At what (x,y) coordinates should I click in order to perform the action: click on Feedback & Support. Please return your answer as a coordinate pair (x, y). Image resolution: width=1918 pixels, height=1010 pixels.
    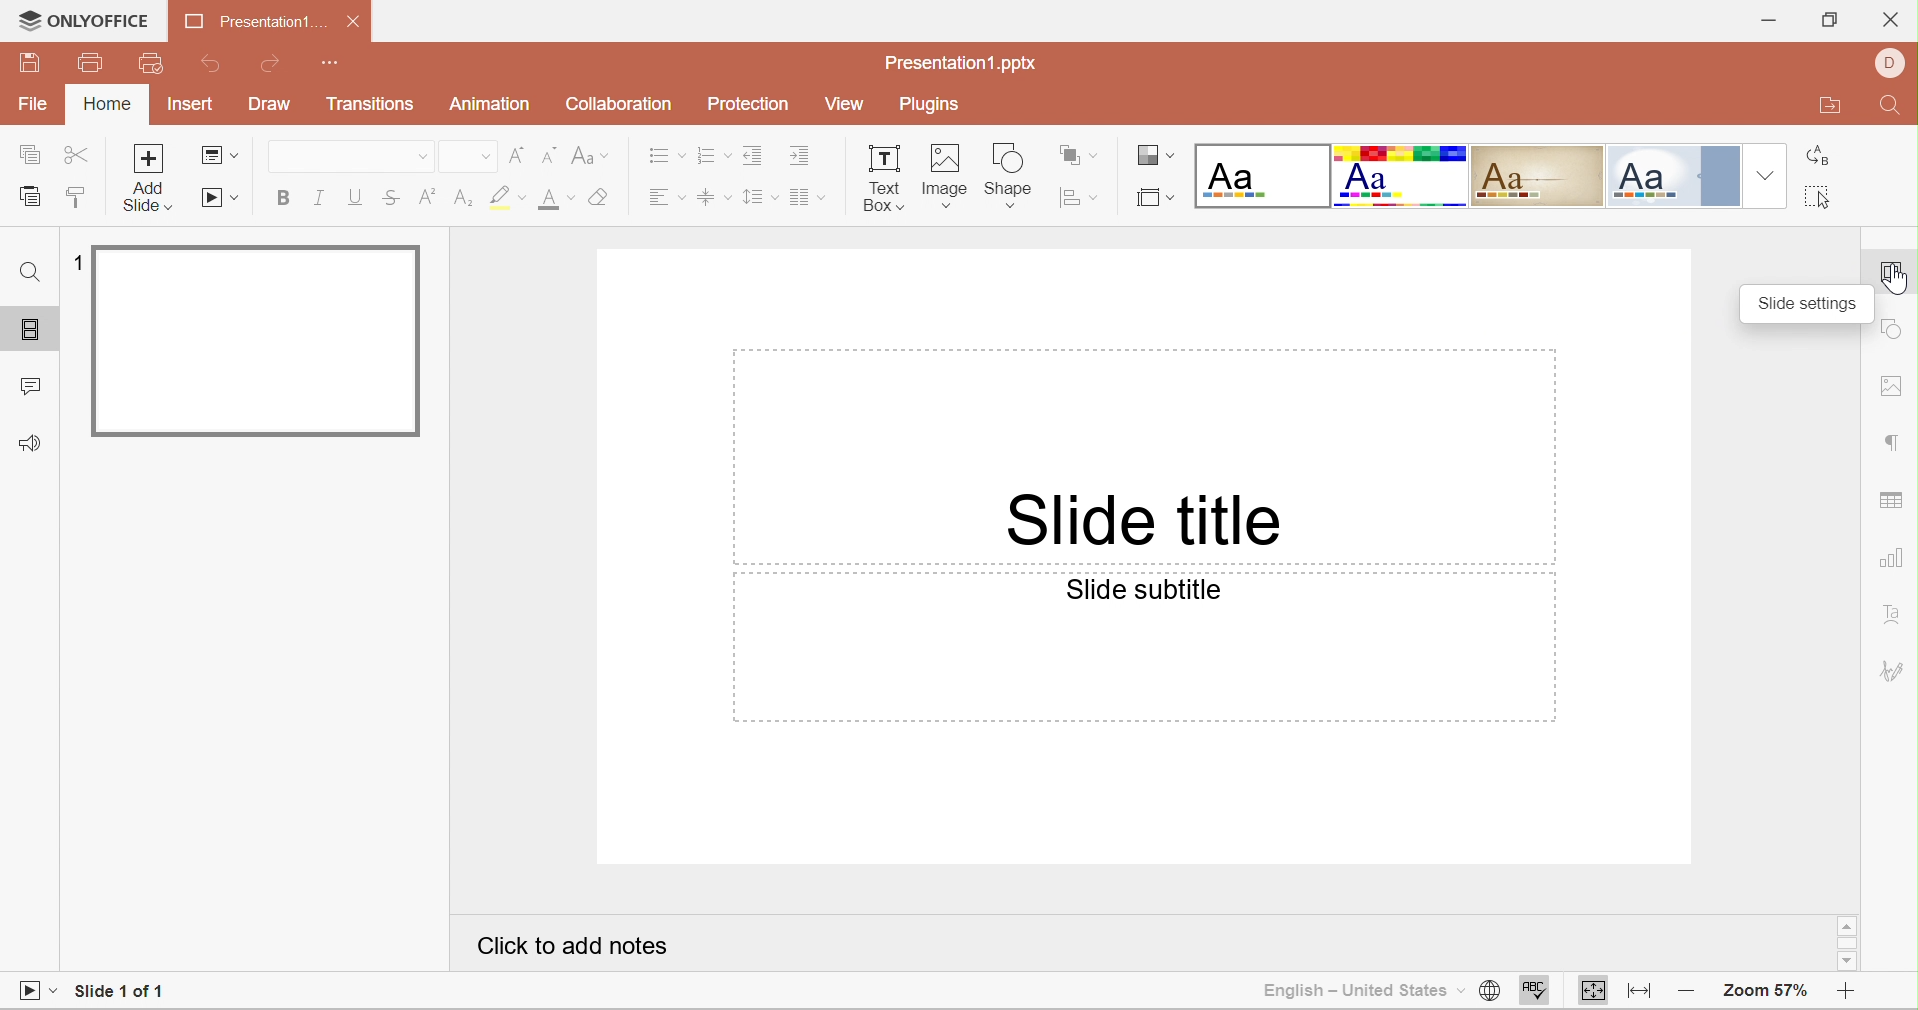
    Looking at the image, I should click on (32, 444).